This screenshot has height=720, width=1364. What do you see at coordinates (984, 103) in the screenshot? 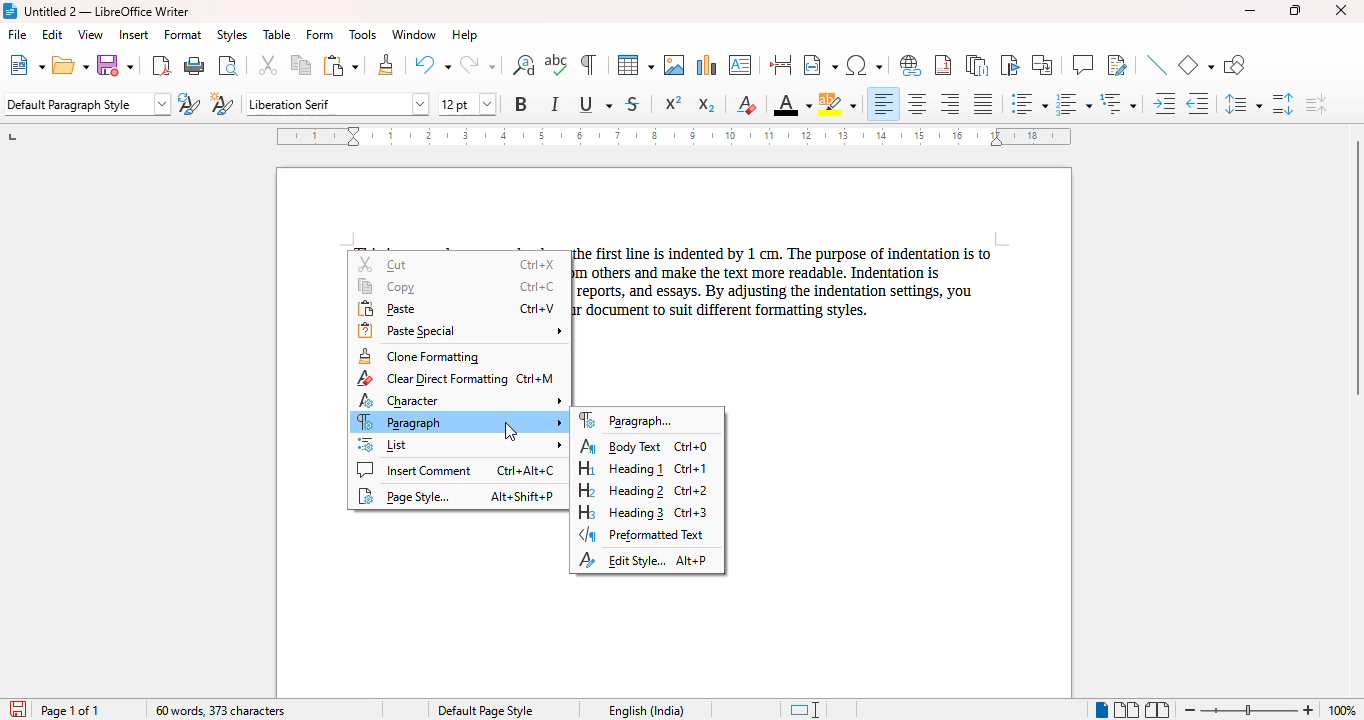
I see `justified` at bounding box center [984, 103].